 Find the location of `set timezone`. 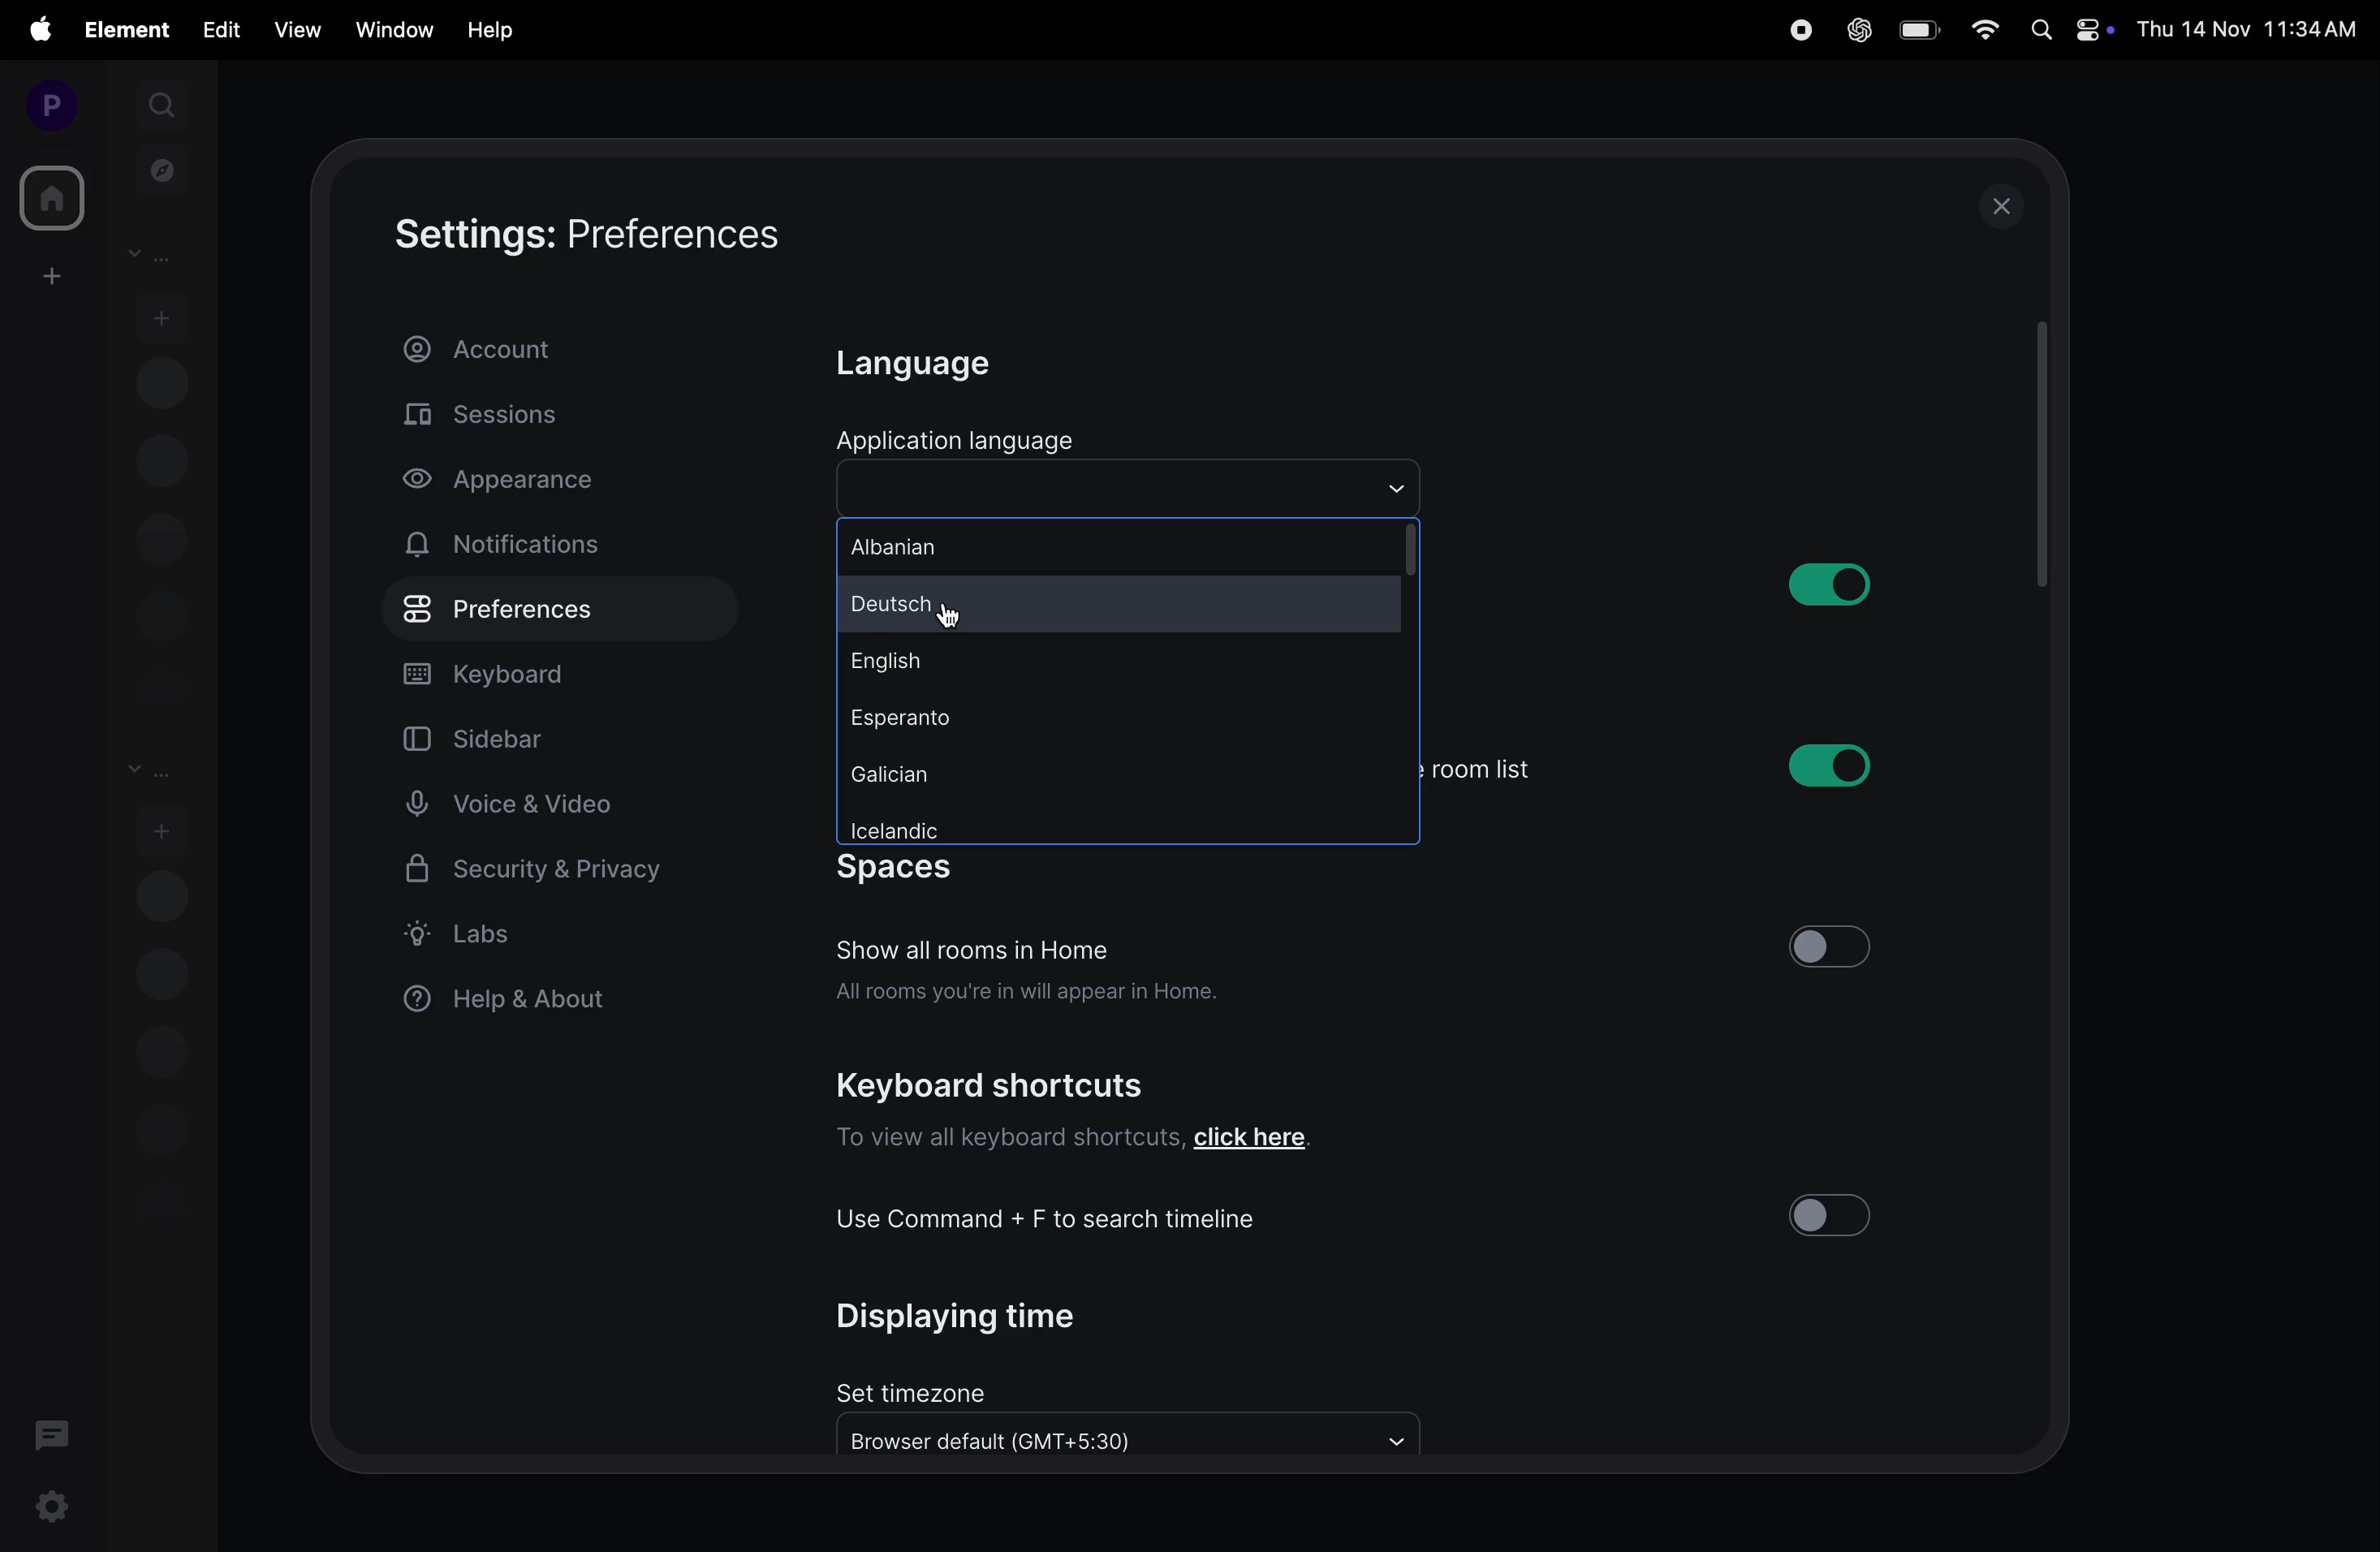

set timezone is located at coordinates (1044, 1410).